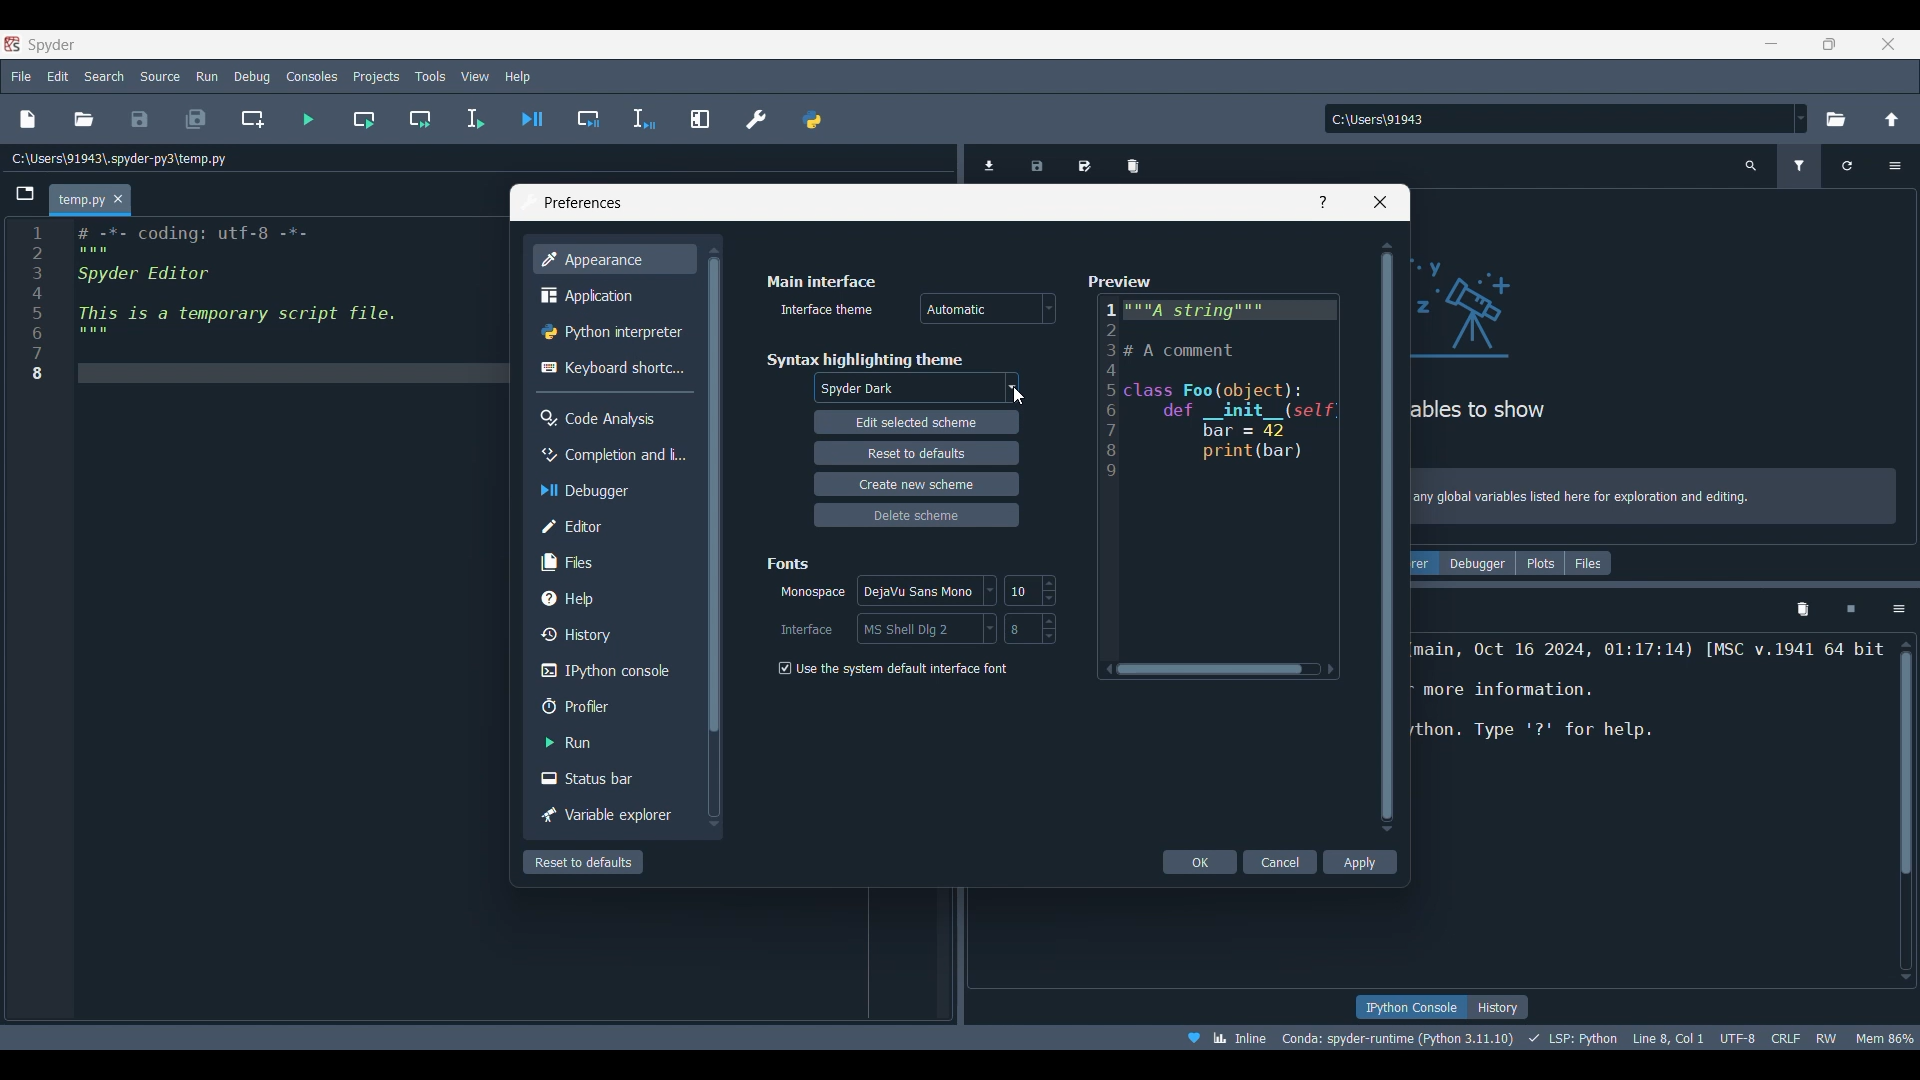 The height and width of the screenshot is (1080, 1920). Describe the element at coordinates (1018, 395) in the screenshot. I see `cursor` at that location.